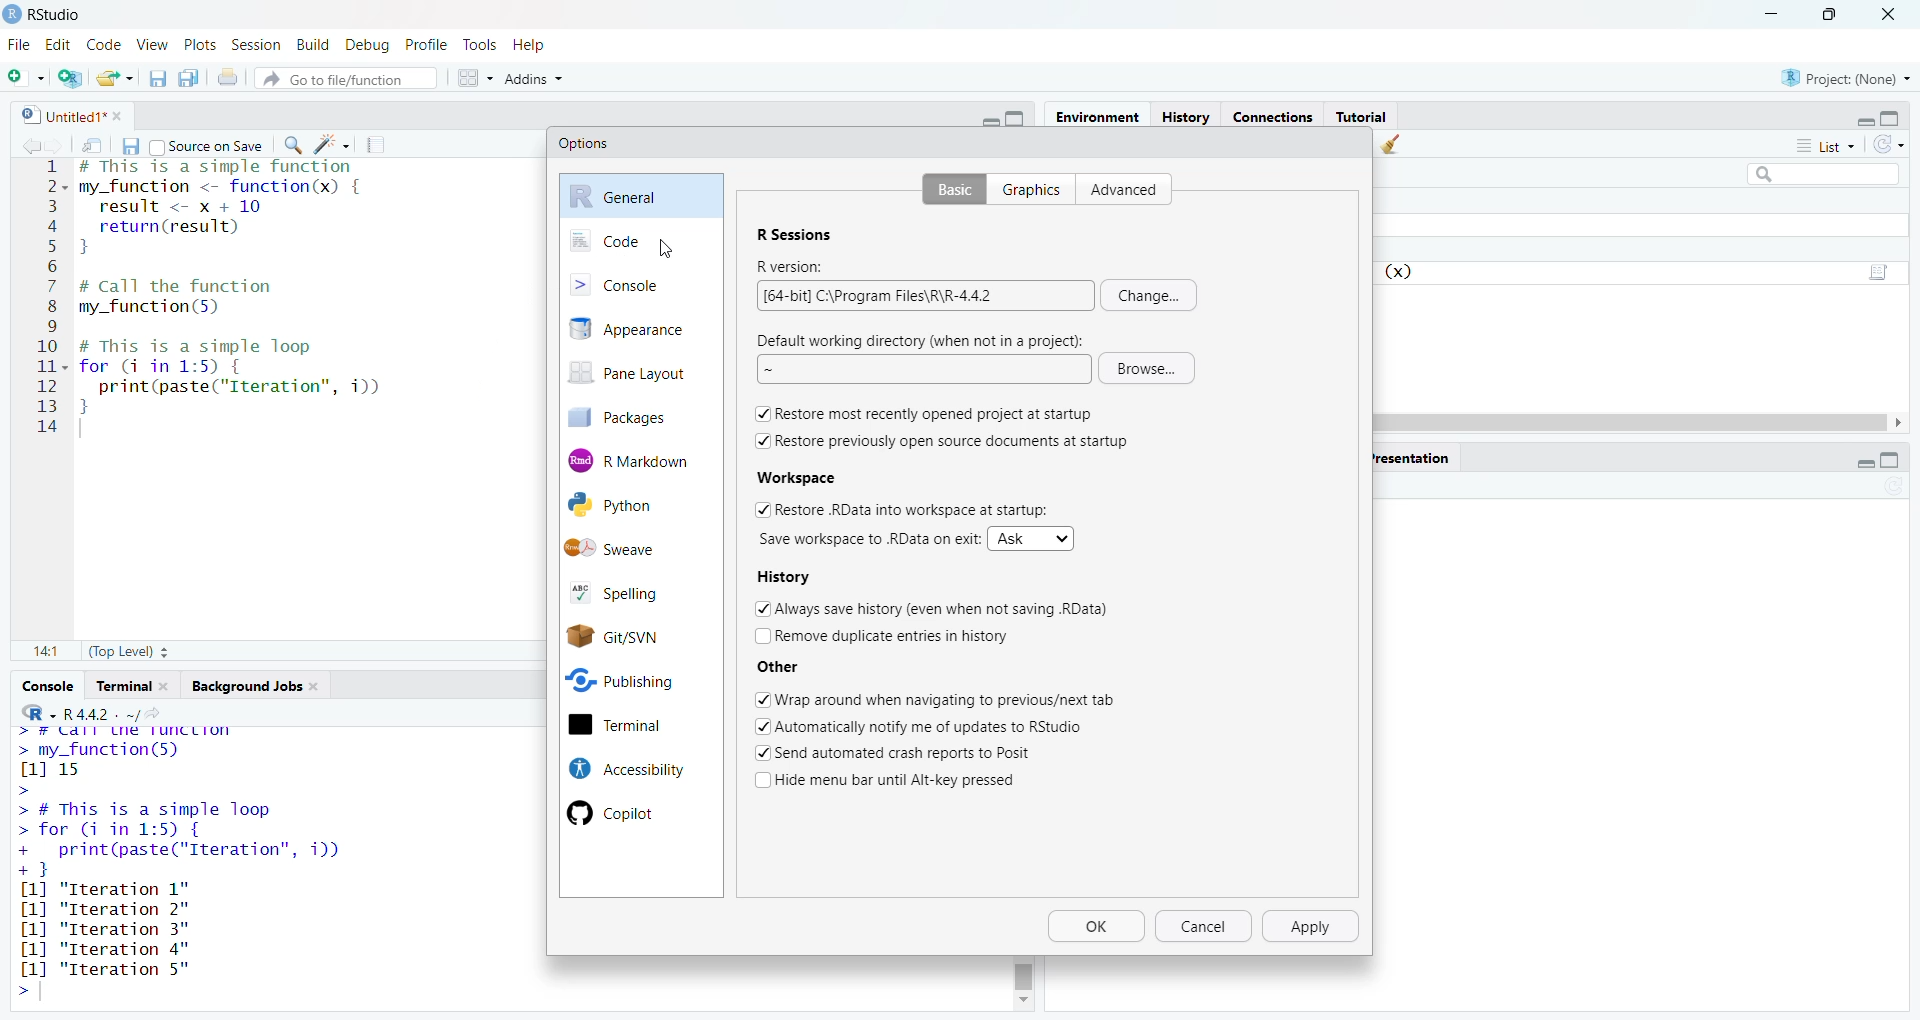 This screenshot has width=1920, height=1020. I want to click on pane layout, so click(634, 375).